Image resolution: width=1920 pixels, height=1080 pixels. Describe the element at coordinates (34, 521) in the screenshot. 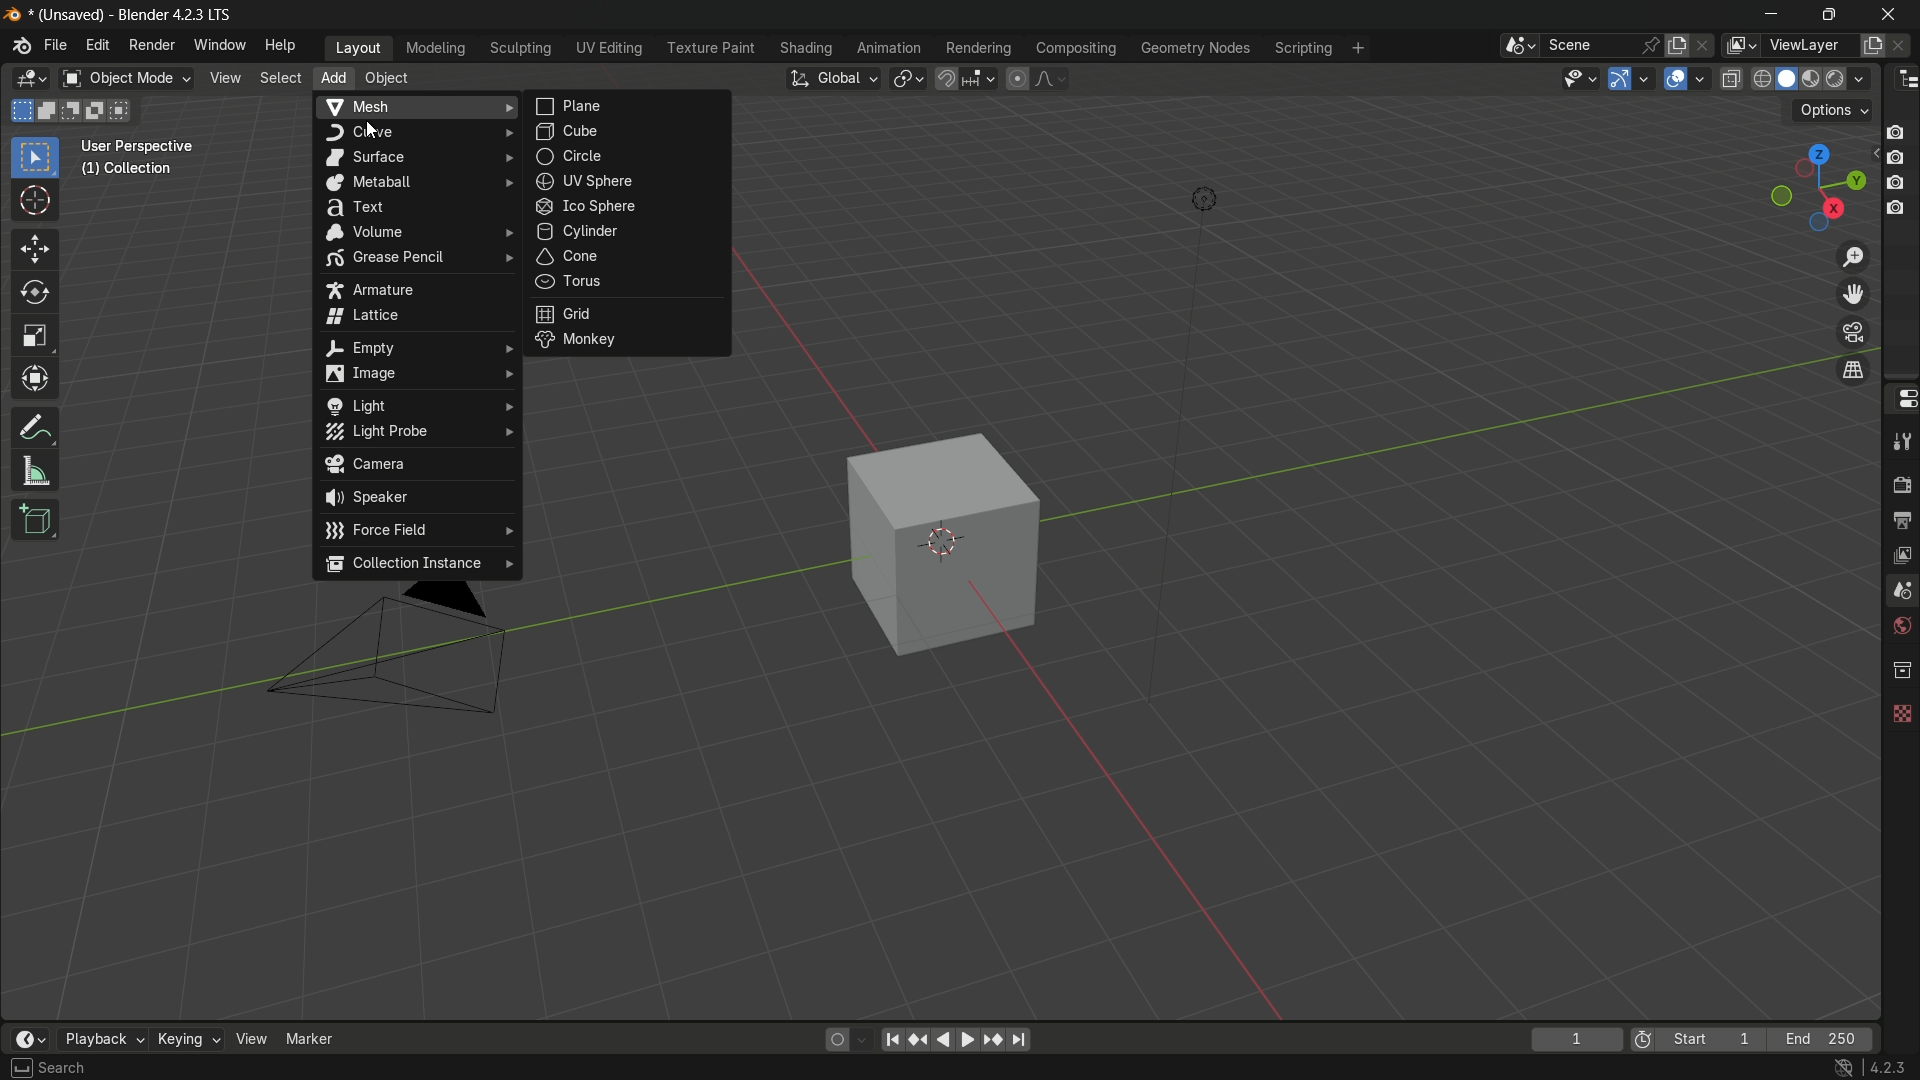

I see `add cube` at that location.